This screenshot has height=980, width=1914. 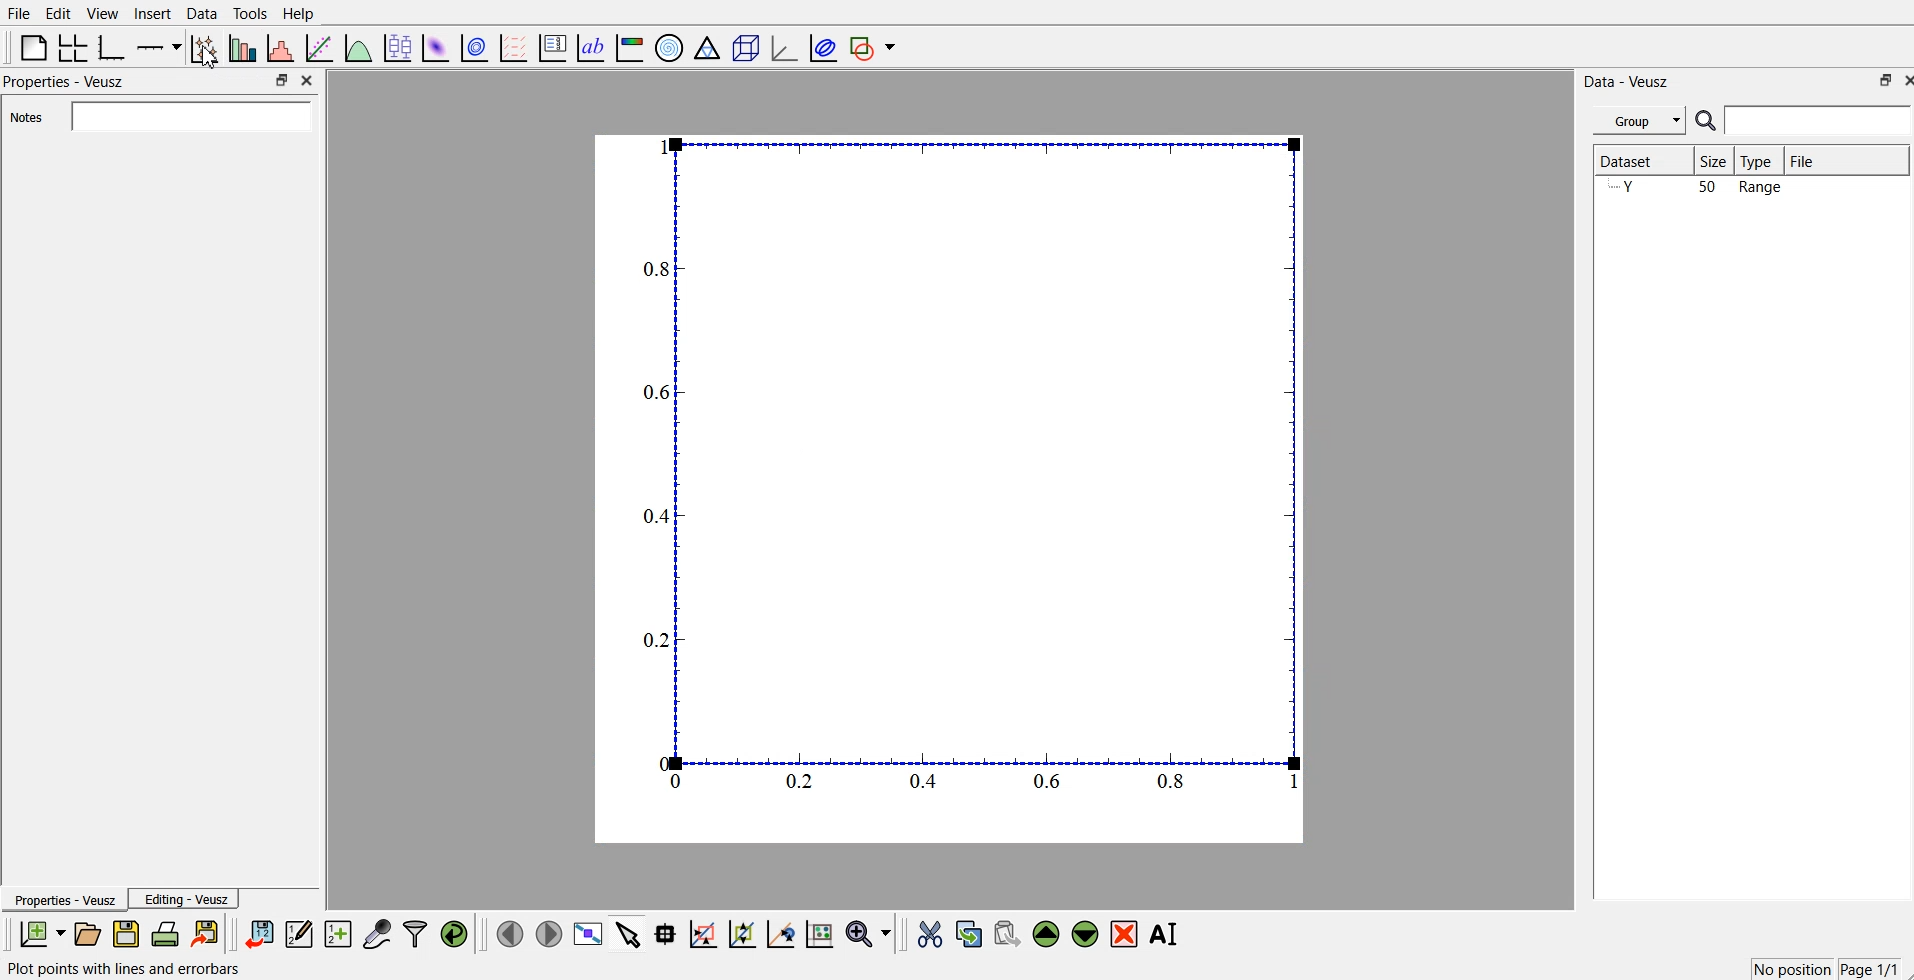 What do you see at coordinates (512, 45) in the screenshot?
I see `plot vector field` at bounding box center [512, 45].